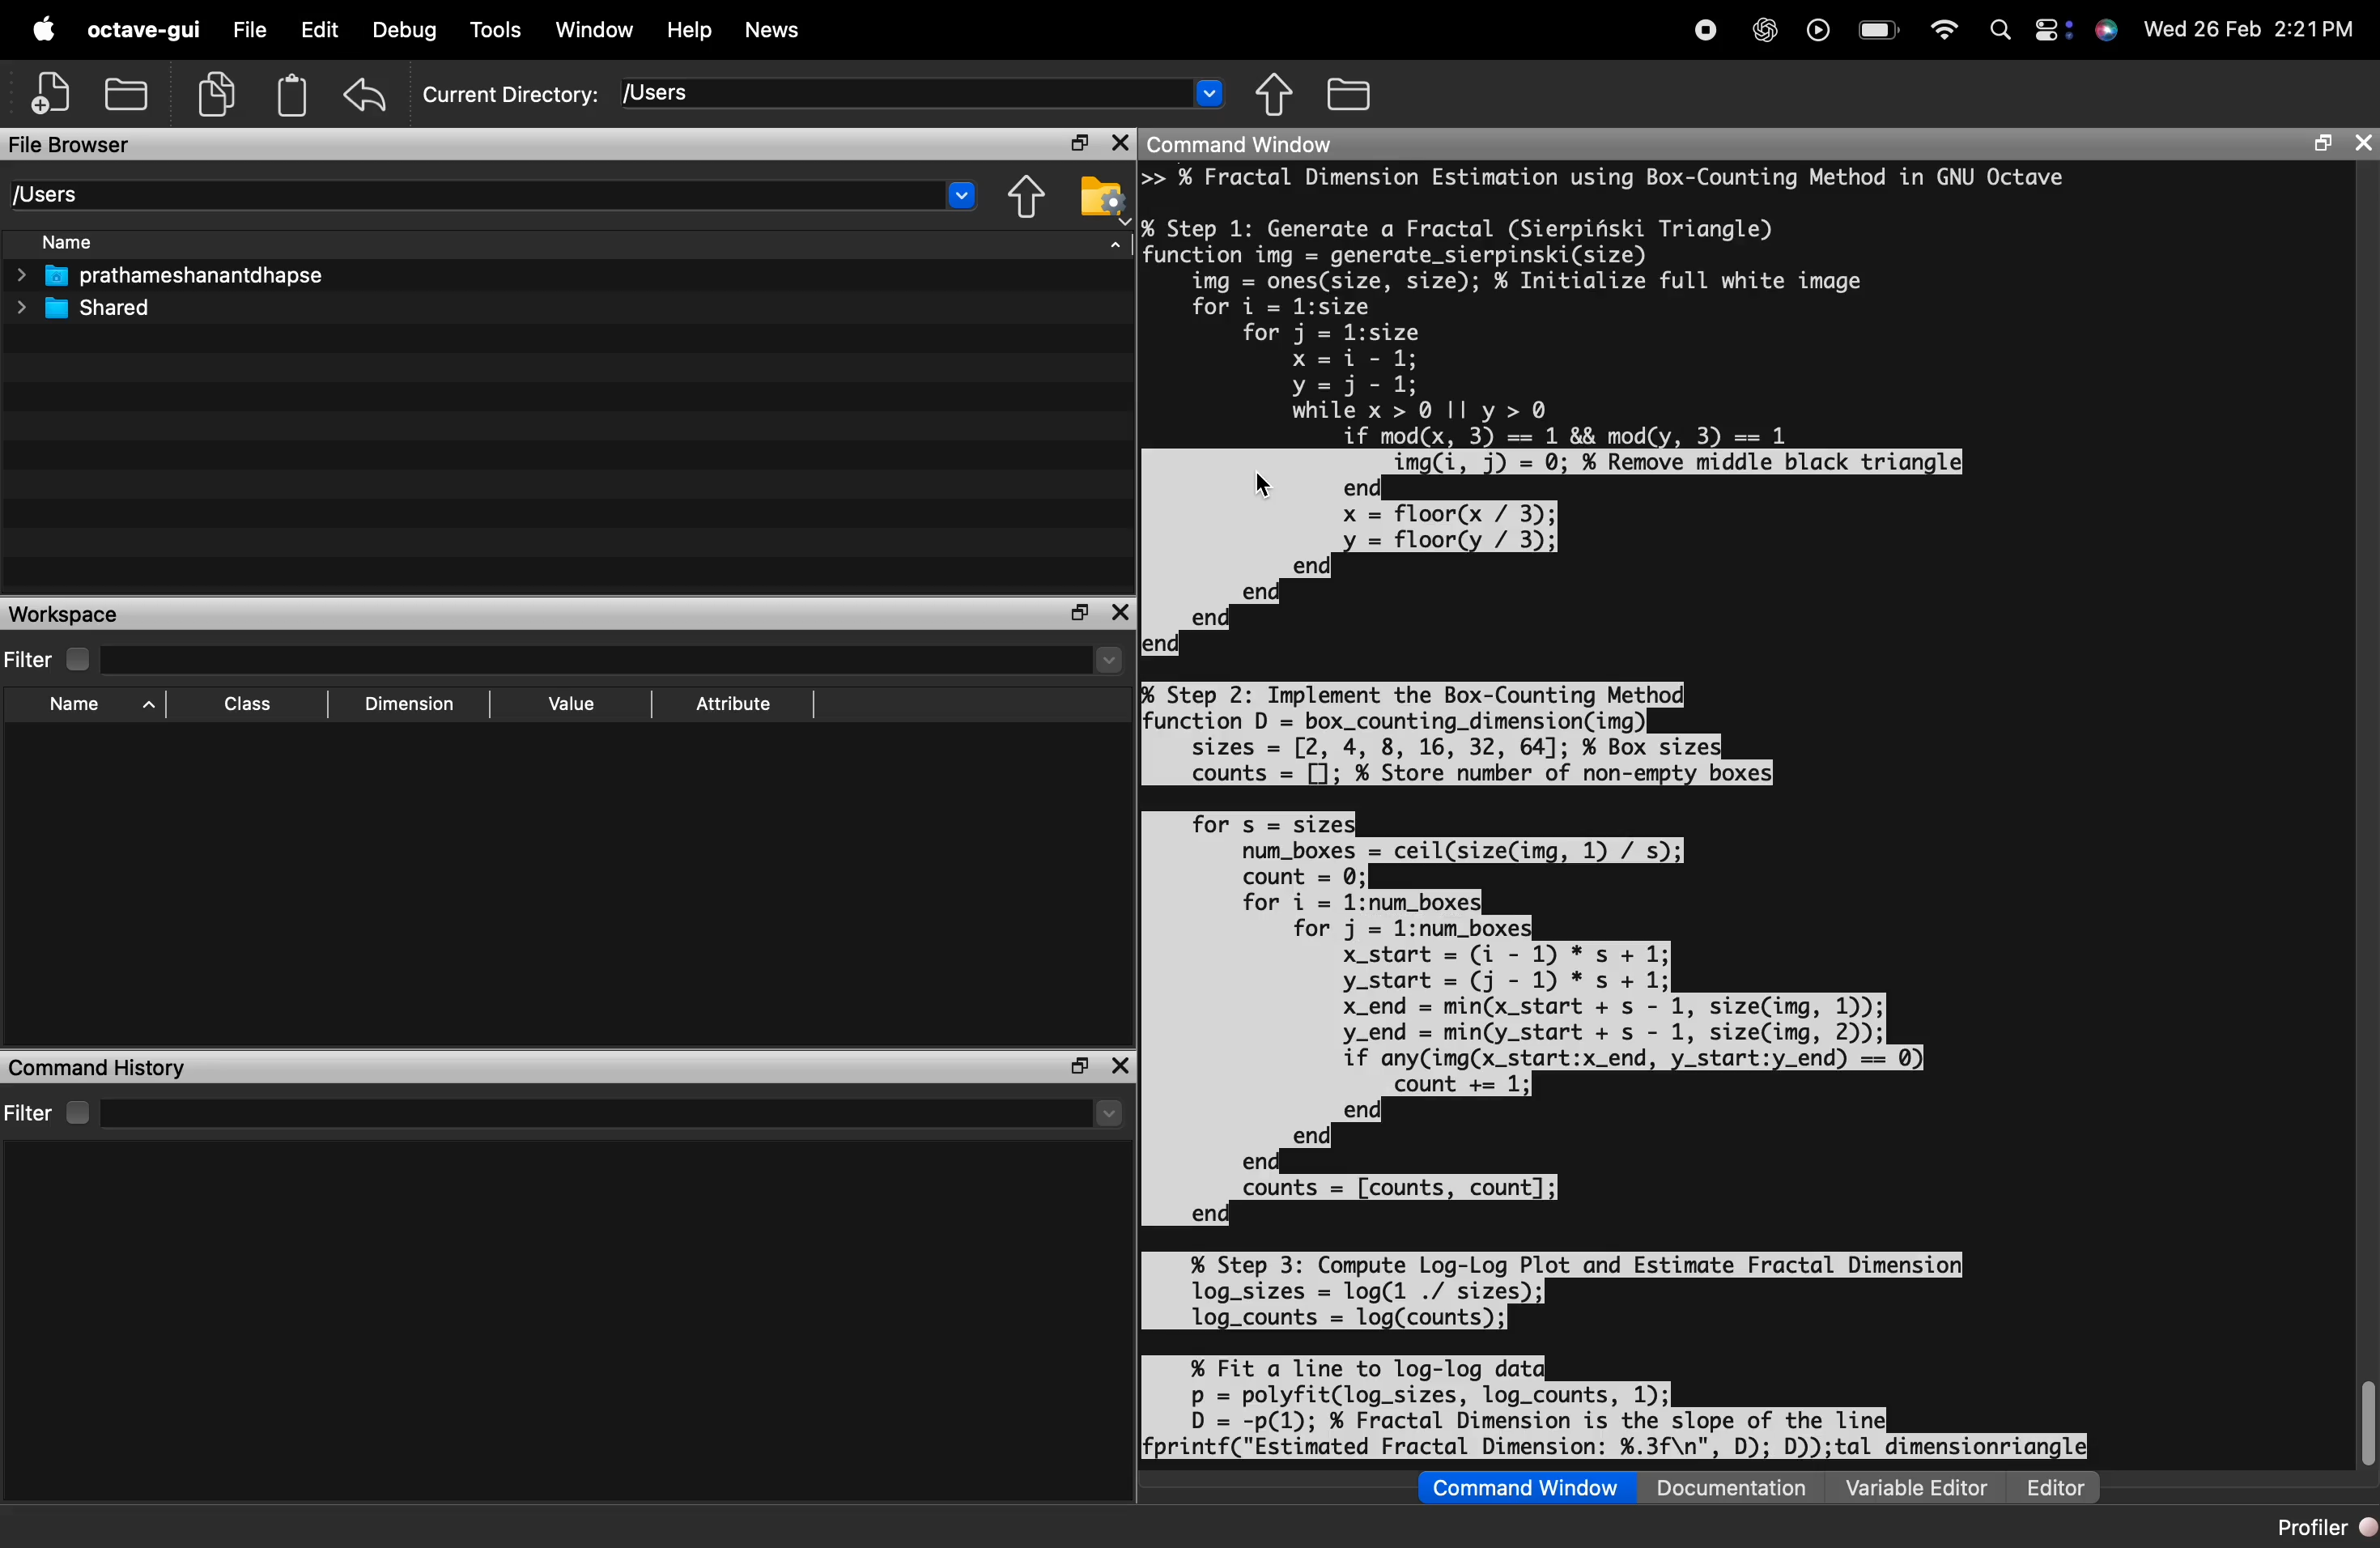 Image resolution: width=2380 pixels, height=1548 pixels. What do you see at coordinates (1075, 1061) in the screenshot?
I see `maximise` at bounding box center [1075, 1061].